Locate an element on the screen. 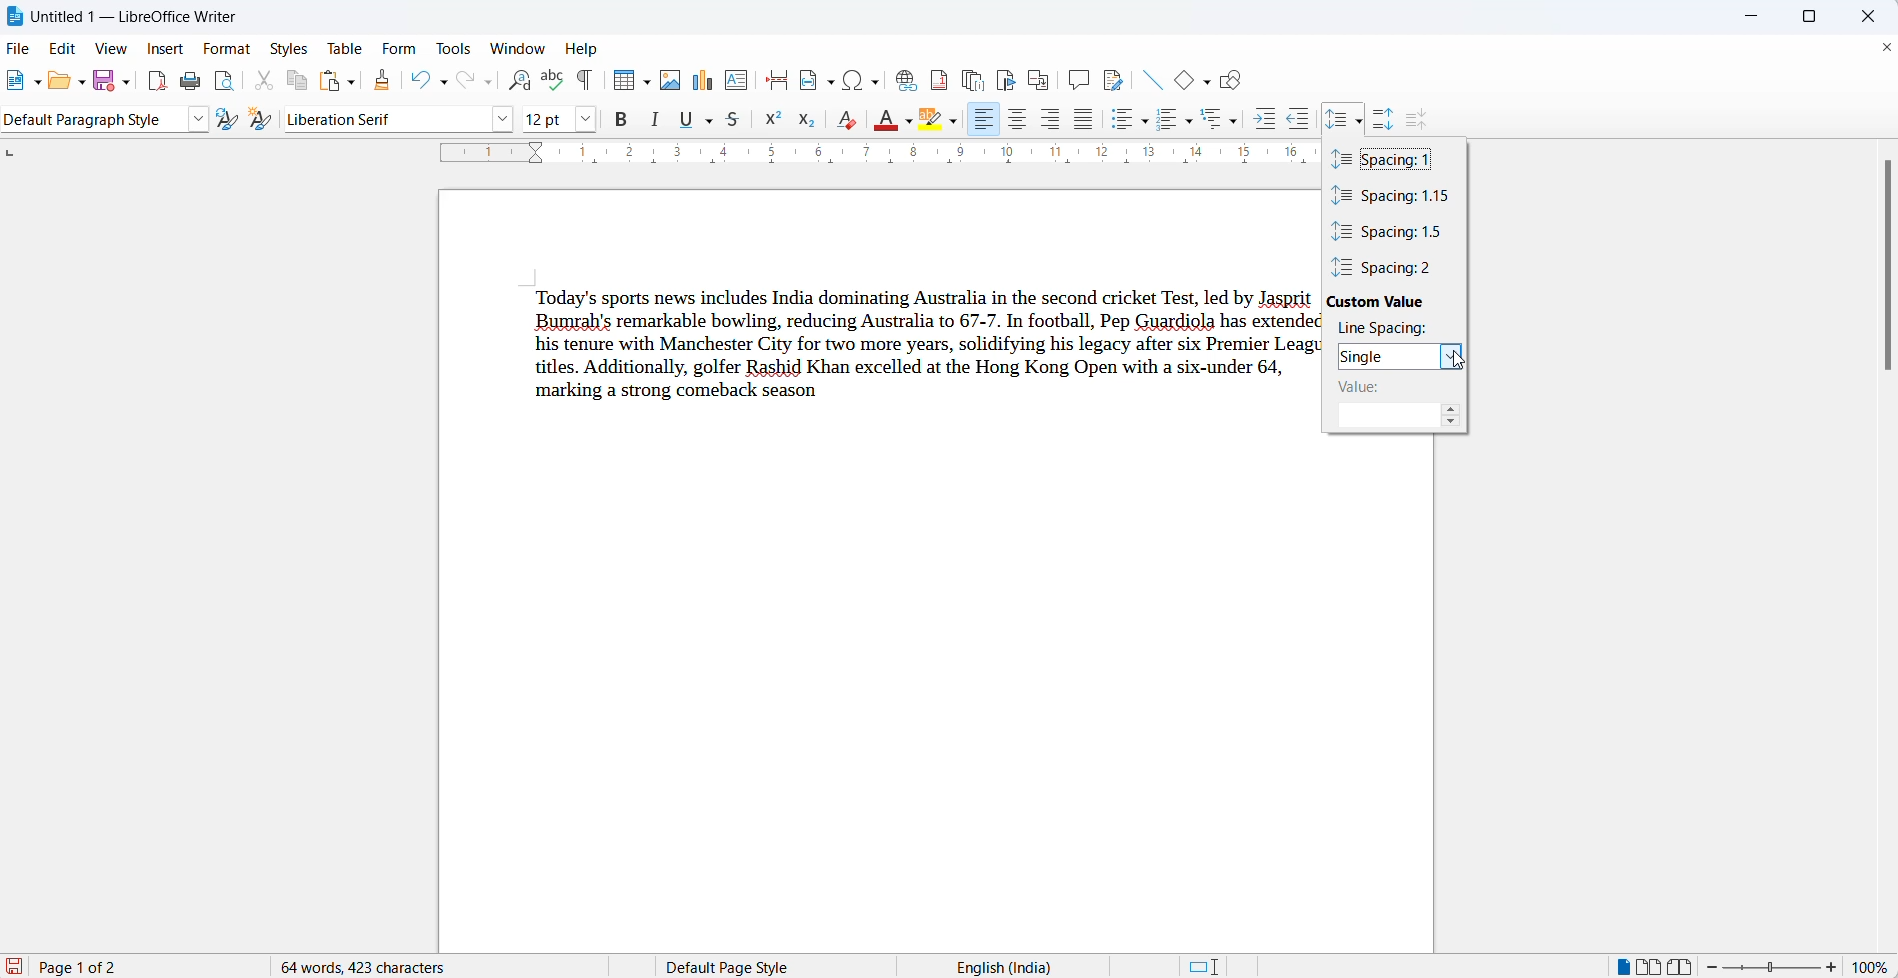  update selected style is located at coordinates (224, 119).